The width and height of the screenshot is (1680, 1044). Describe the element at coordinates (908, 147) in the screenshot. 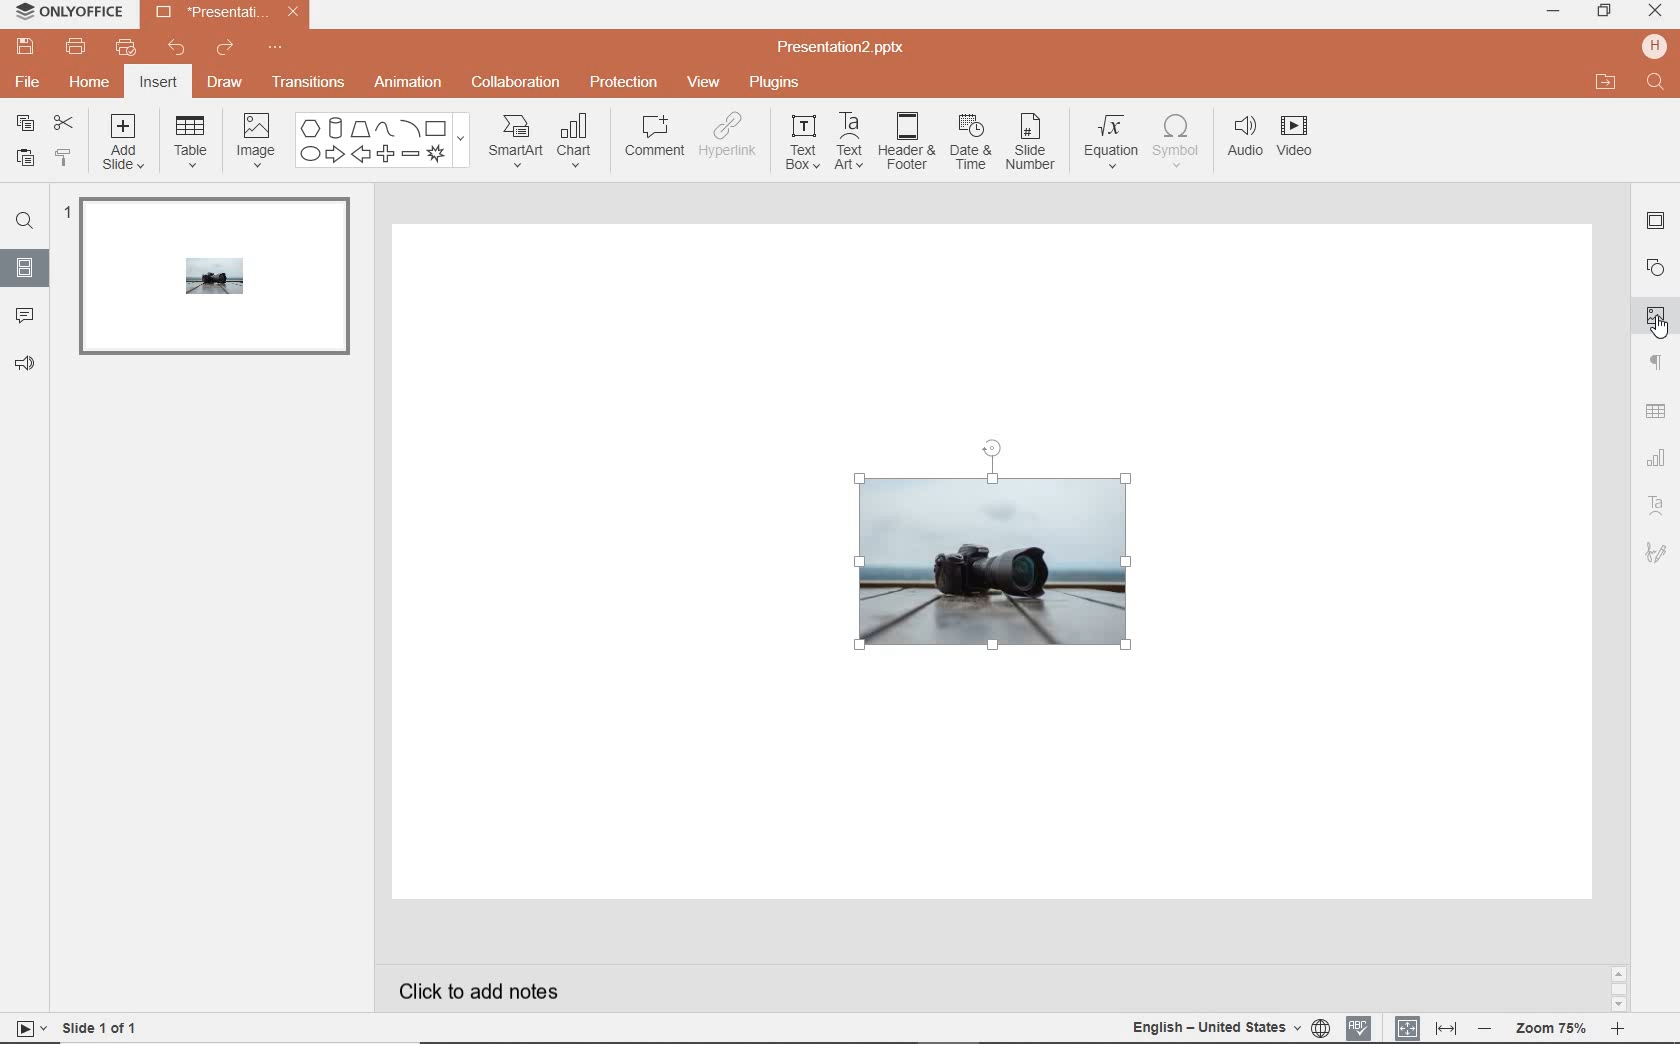

I see `header & footer` at that location.